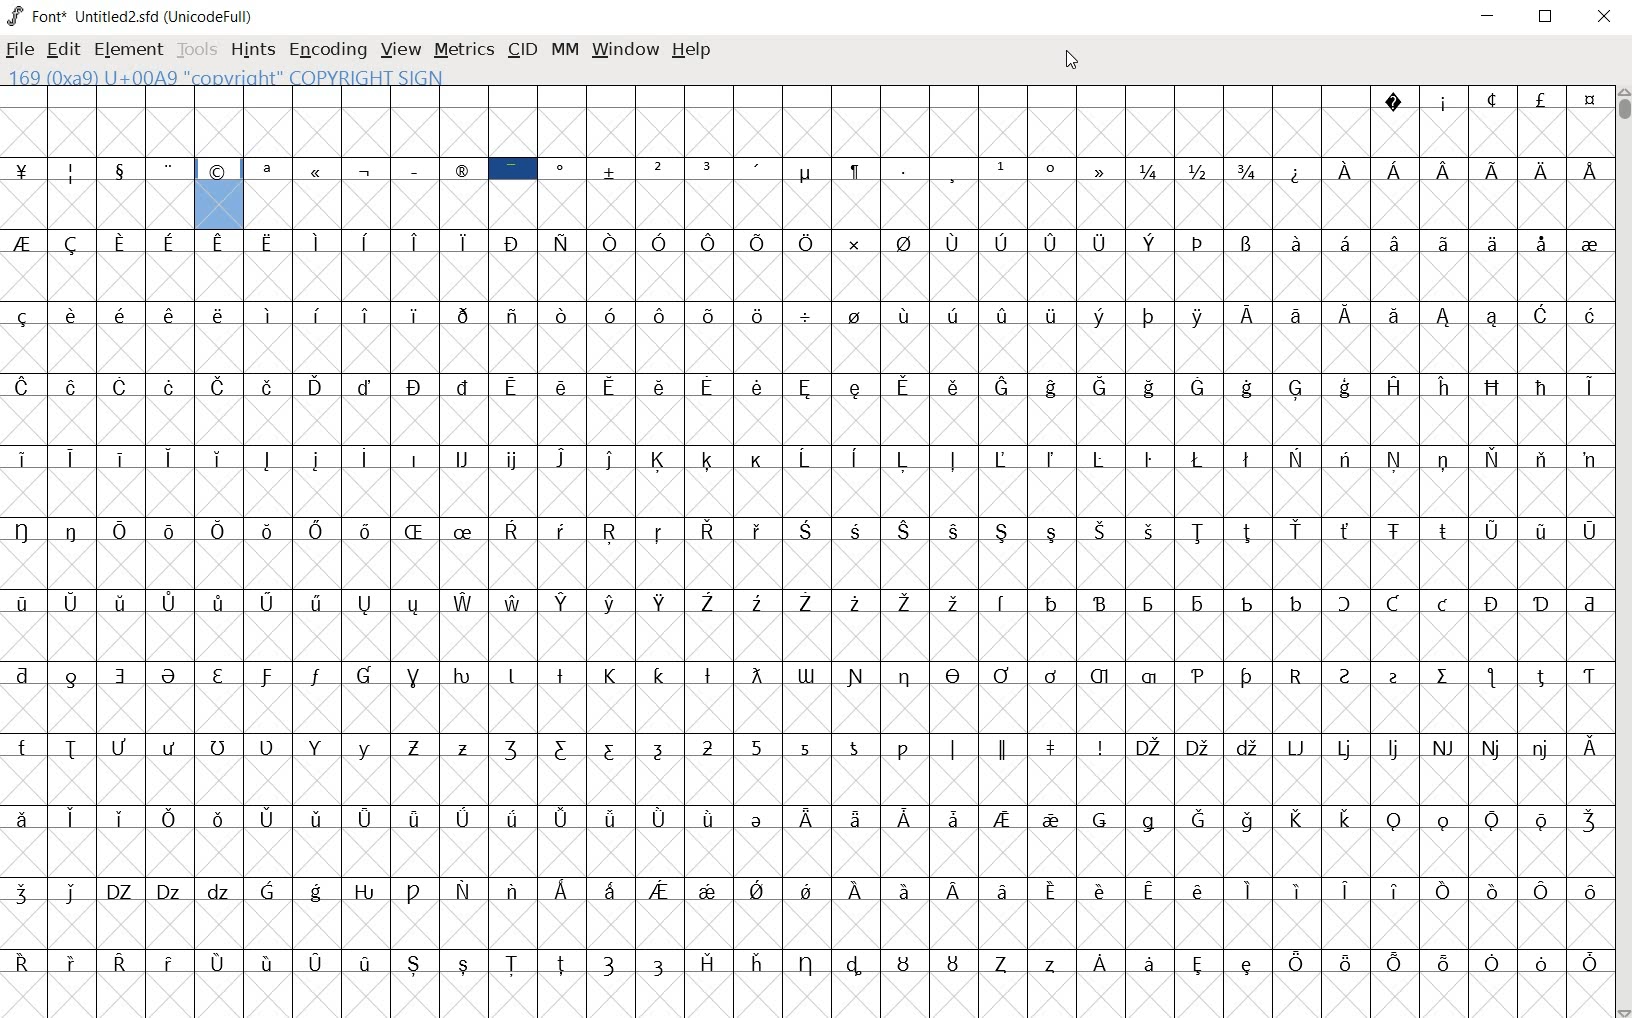 This screenshot has height=1018, width=1632. What do you see at coordinates (401, 51) in the screenshot?
I see `view` at bounding box center [401, 51].